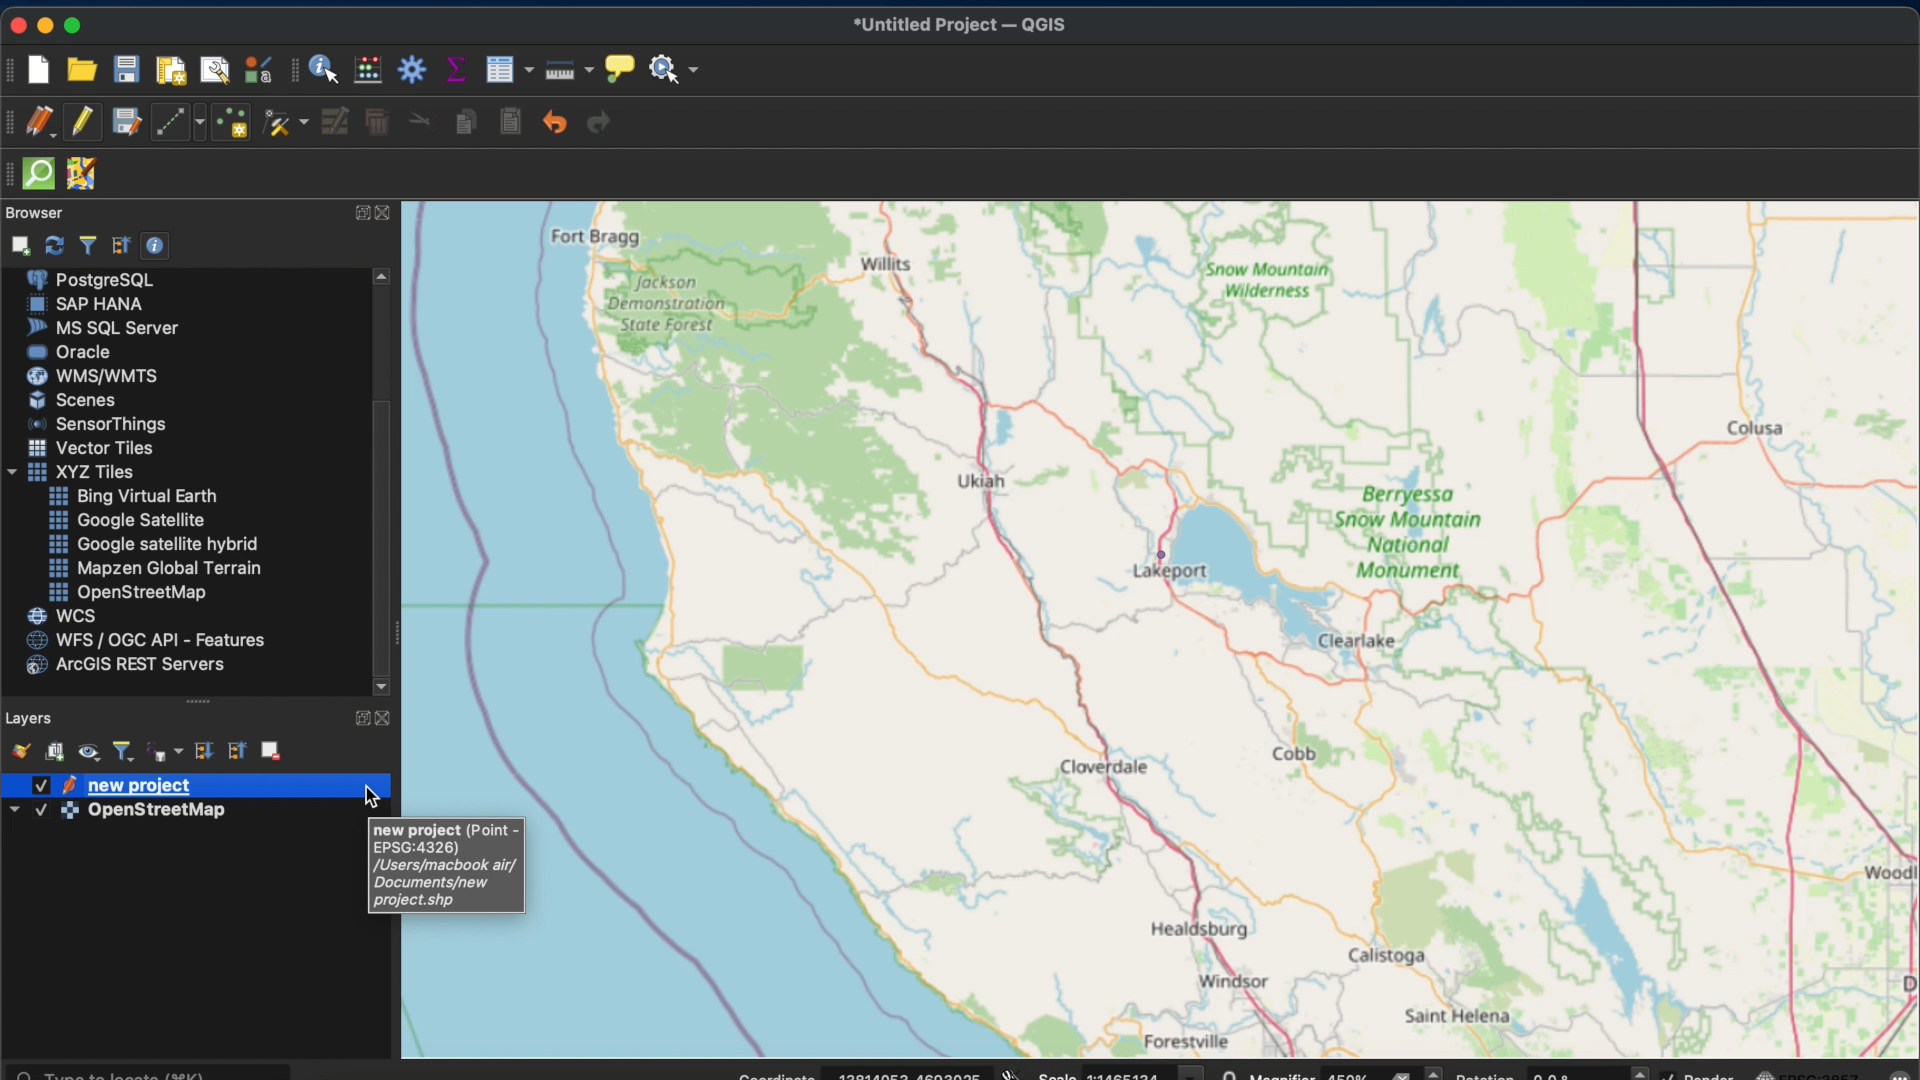 This screenshot has height=1080, width=1920. I want to click on show. map tips, so click(617, 67).